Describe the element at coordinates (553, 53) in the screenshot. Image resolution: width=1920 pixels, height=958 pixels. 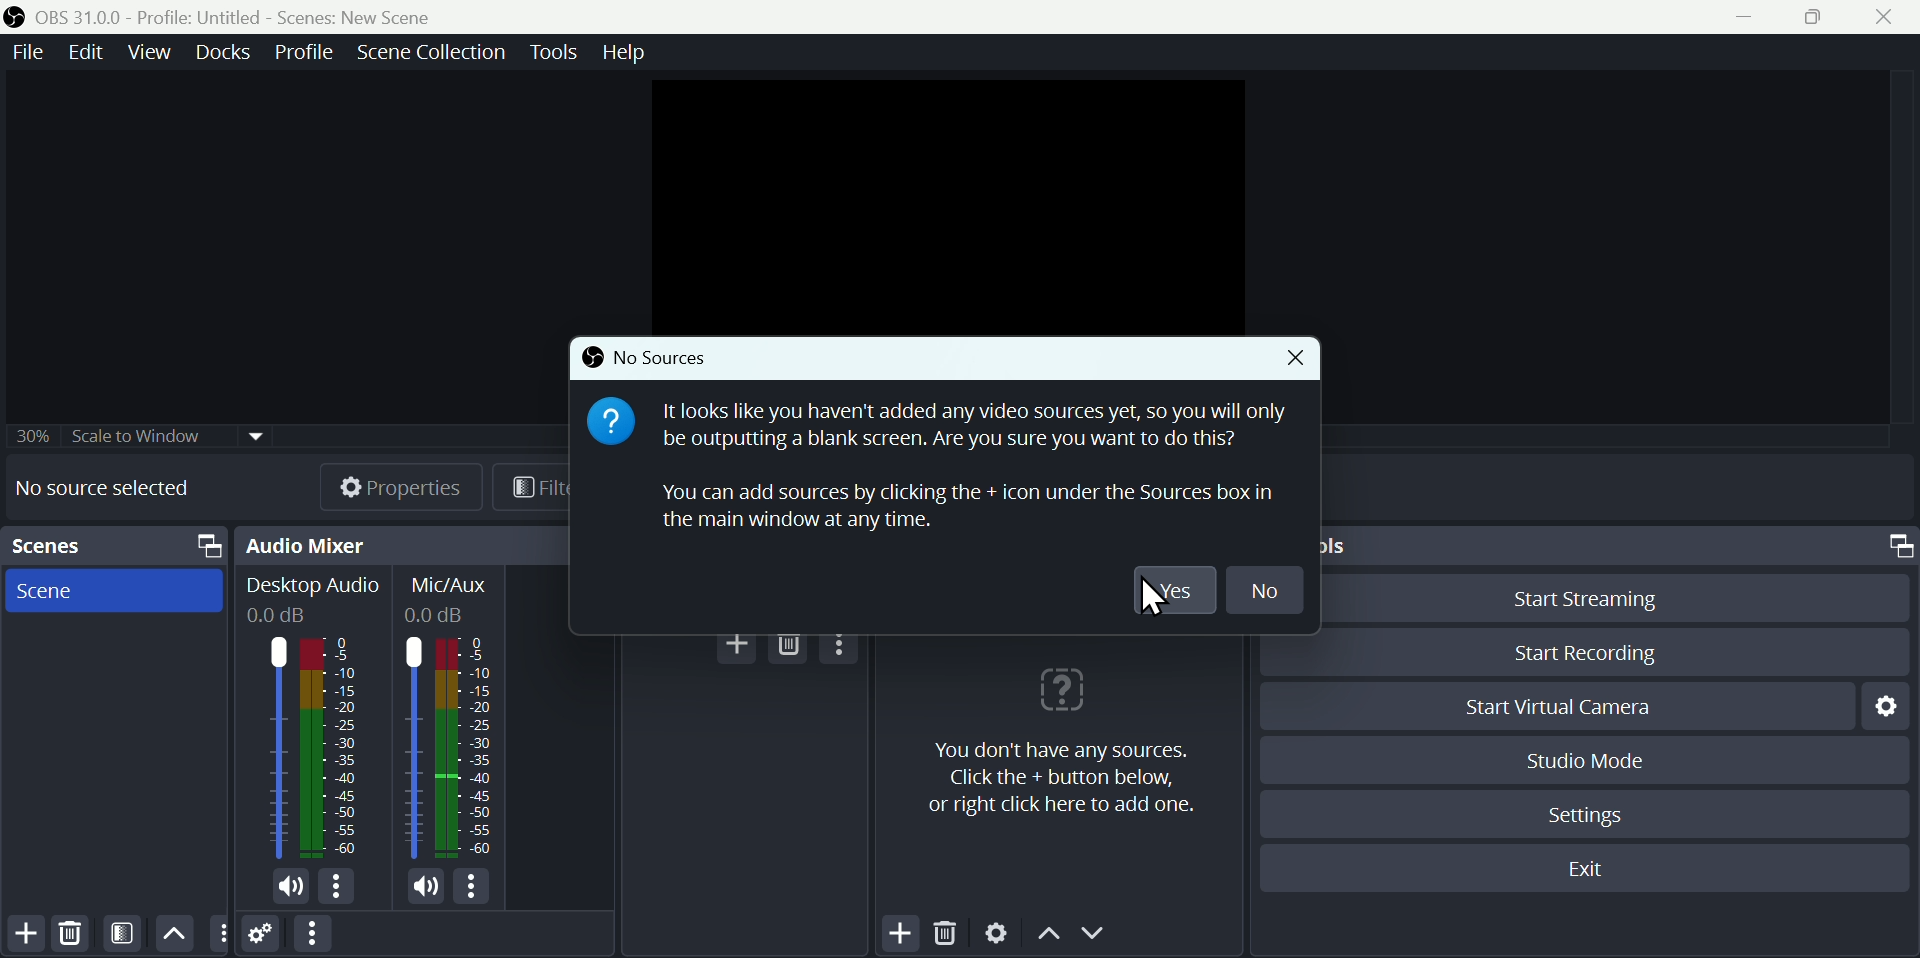
I see `Tools` at that location.